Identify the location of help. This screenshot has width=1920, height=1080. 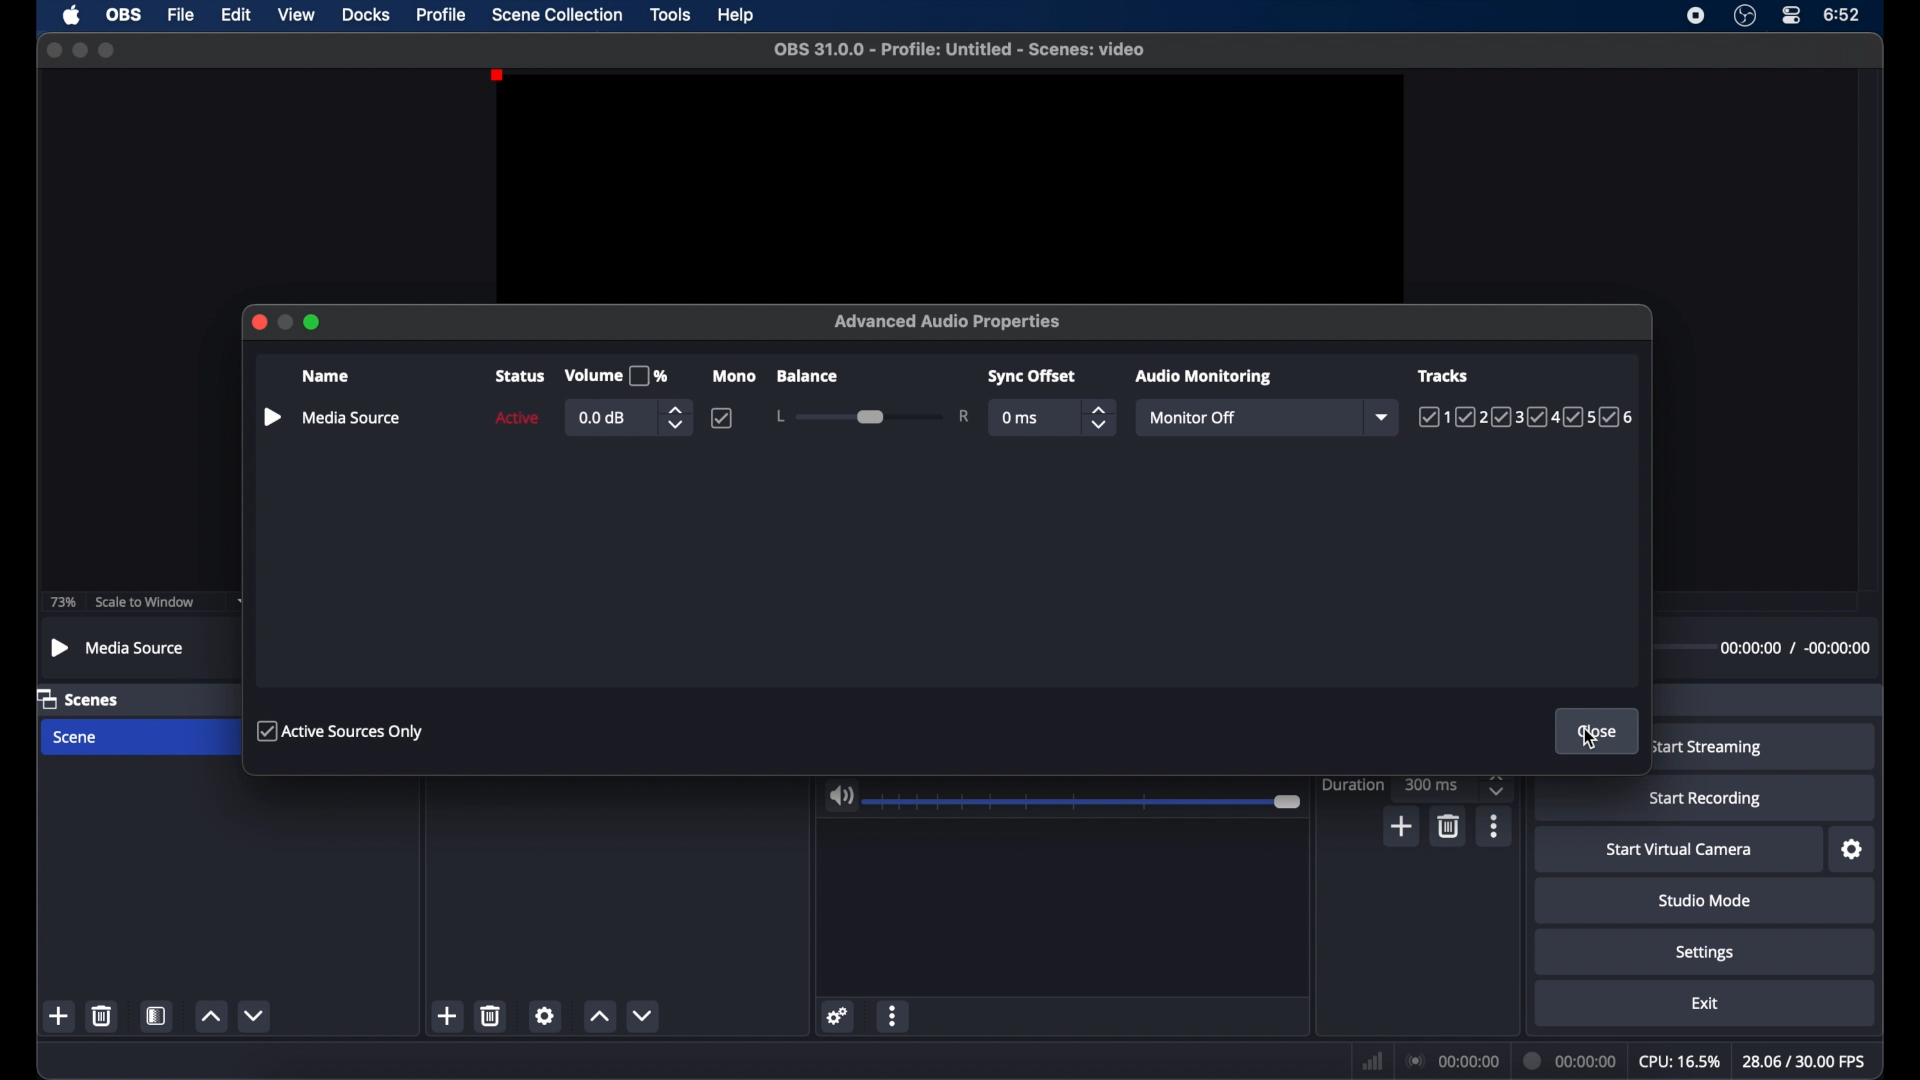
(737, 16).